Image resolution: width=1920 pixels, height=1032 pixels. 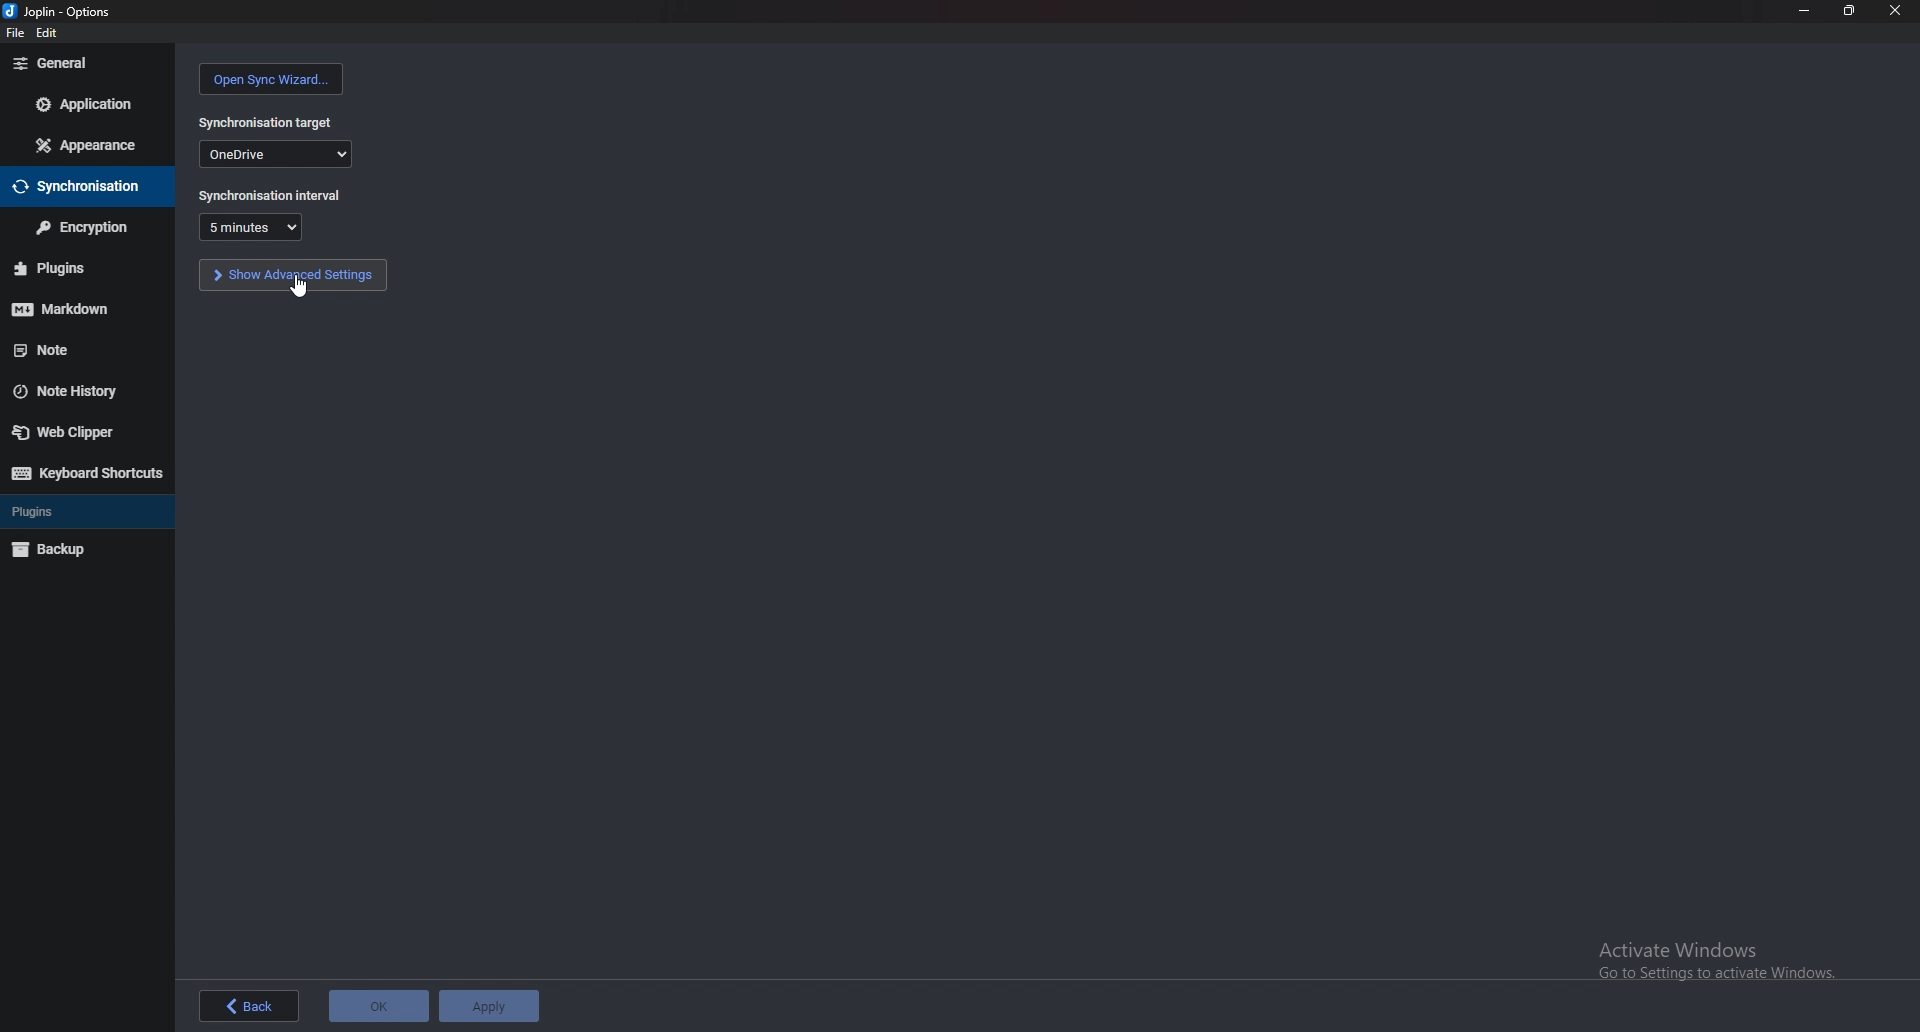 I want to click on plugins, so click(x=80, y=268).